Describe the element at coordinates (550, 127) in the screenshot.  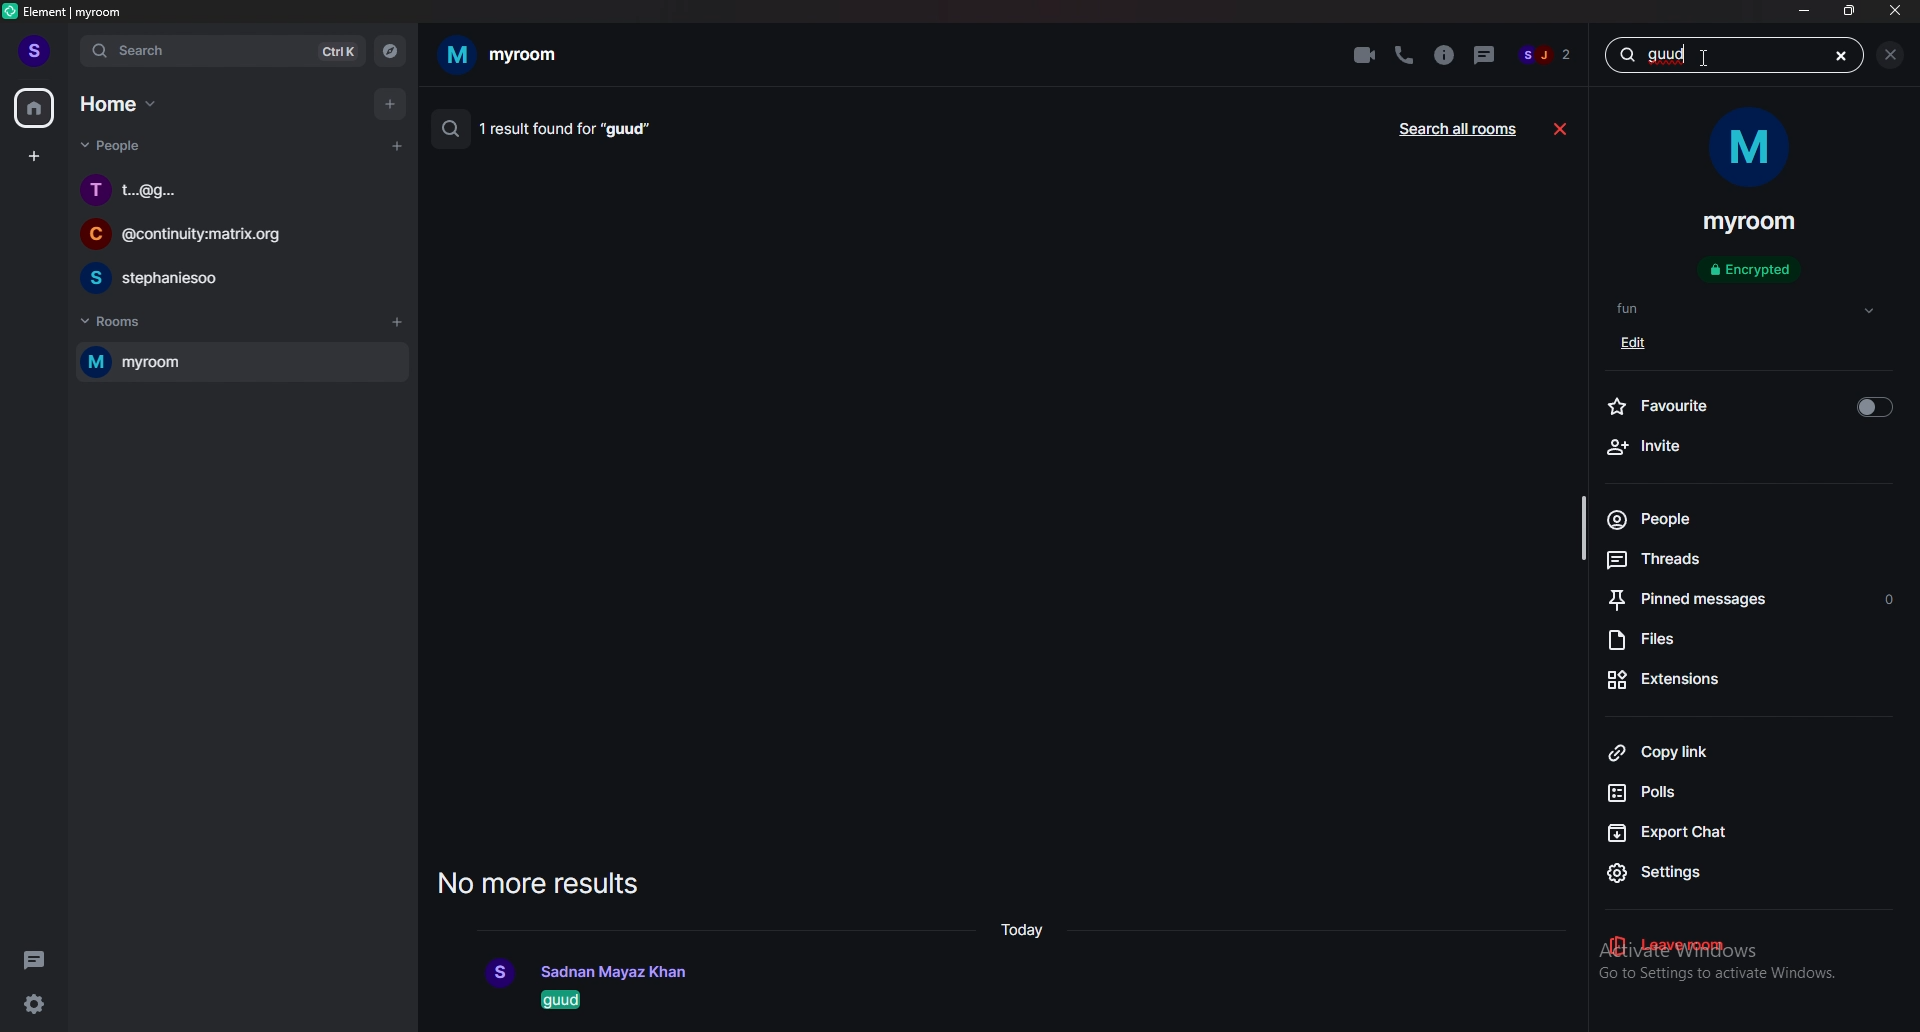
I see `1 result found` at that location.